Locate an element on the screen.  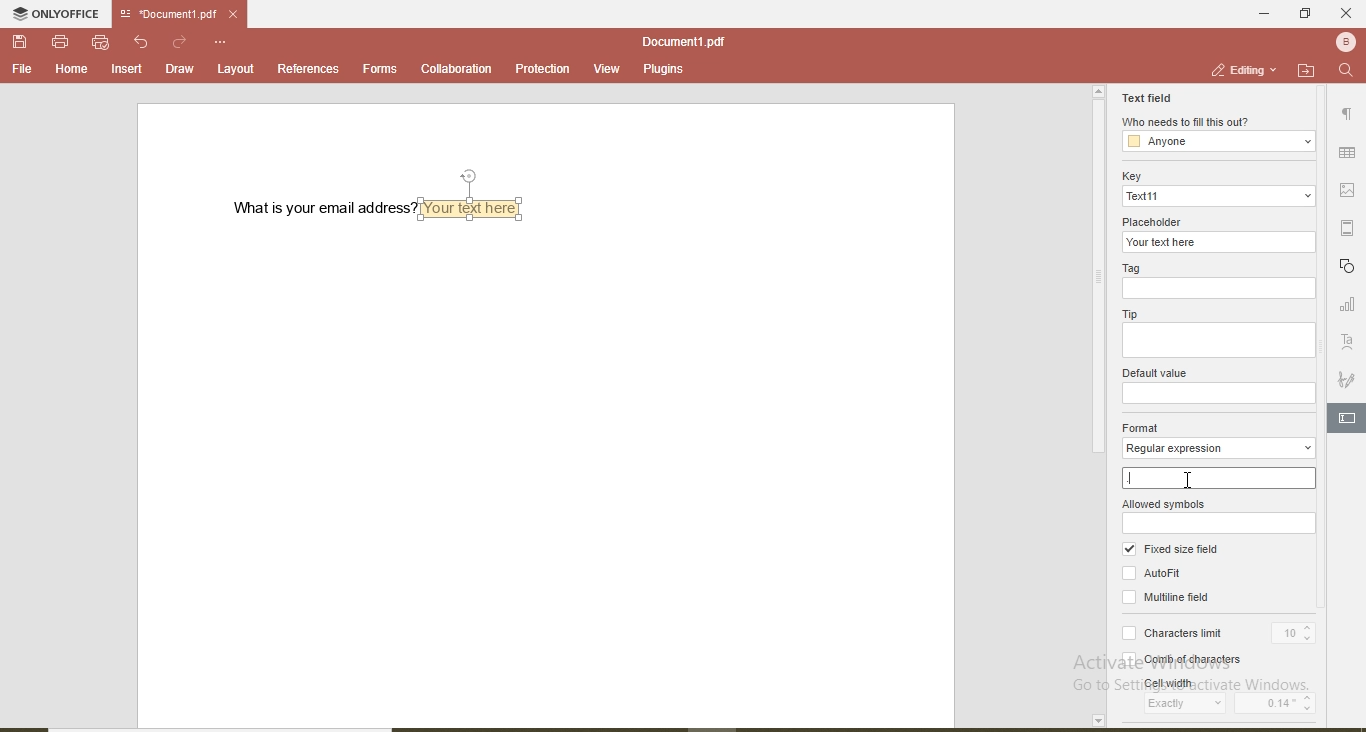
picture is located at coordinates (1351, 189).